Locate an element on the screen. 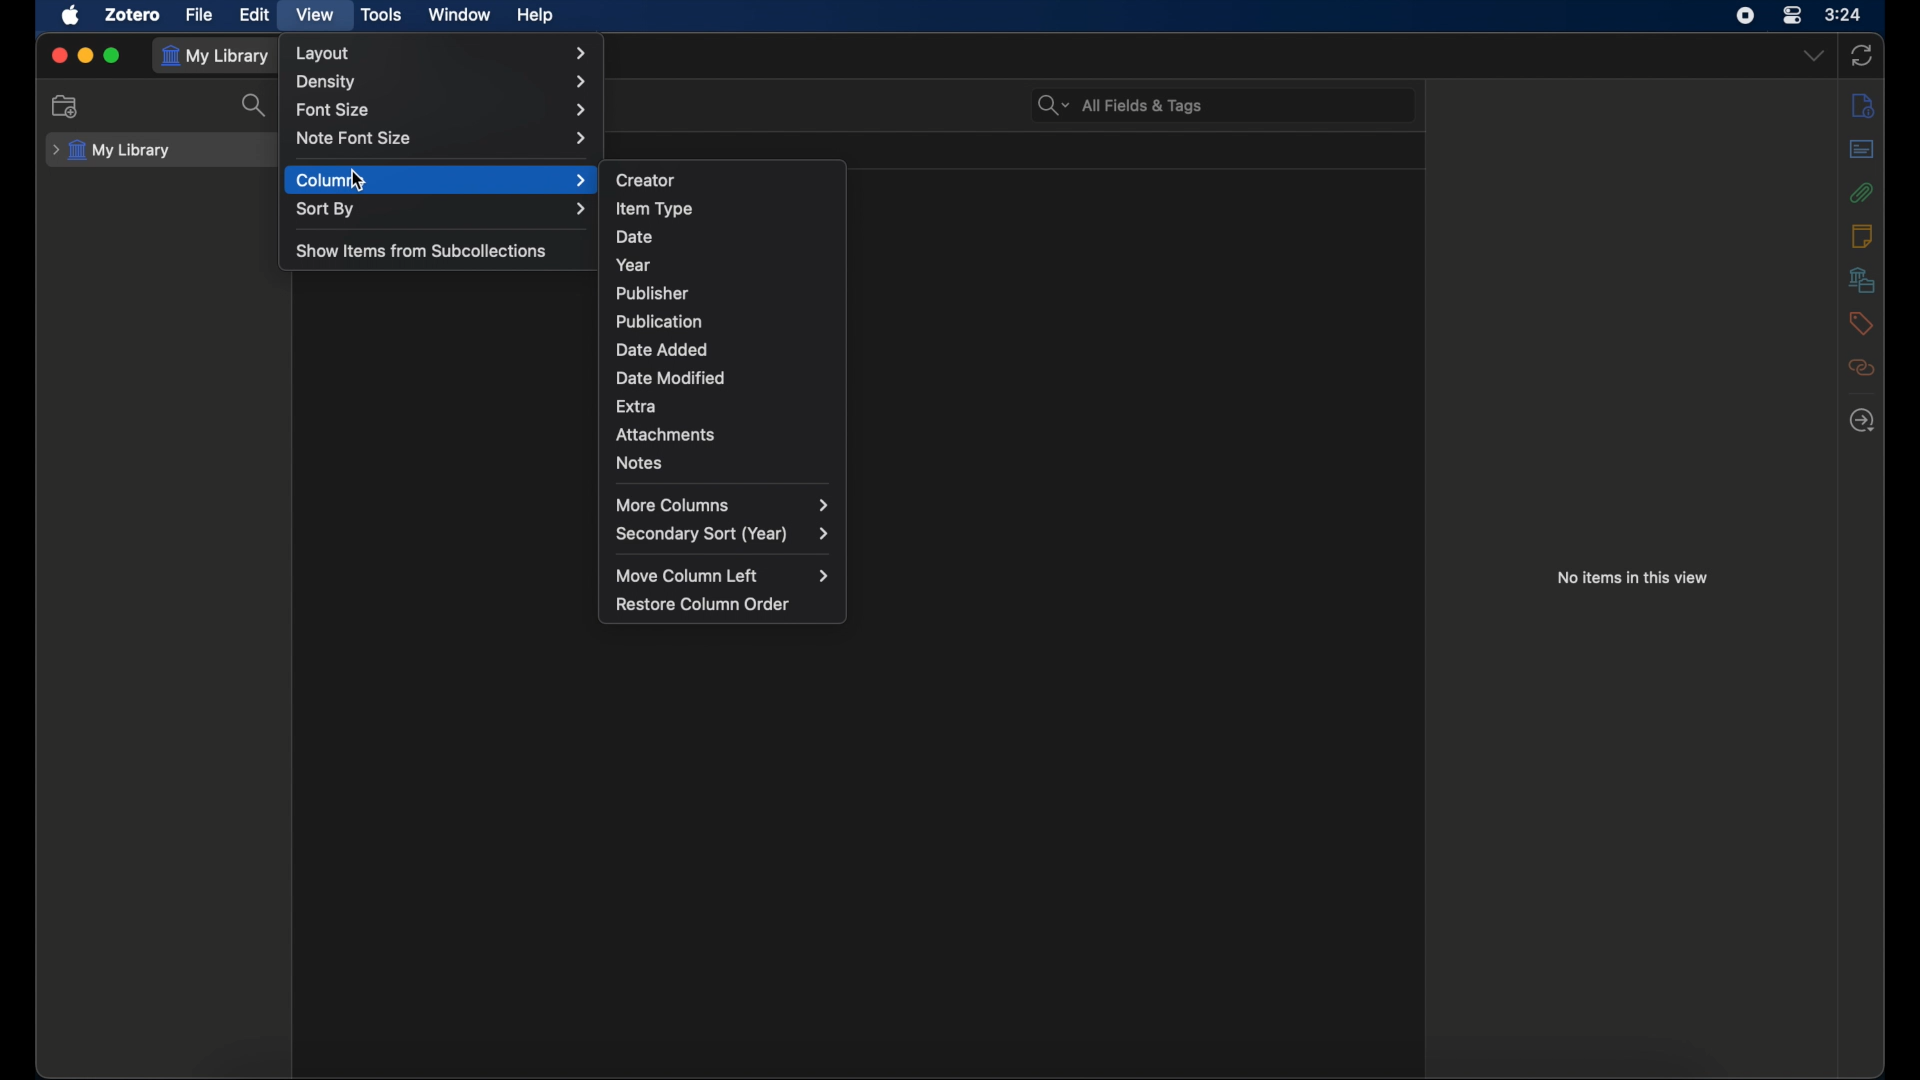  publication is located at coordinates (656, 321).